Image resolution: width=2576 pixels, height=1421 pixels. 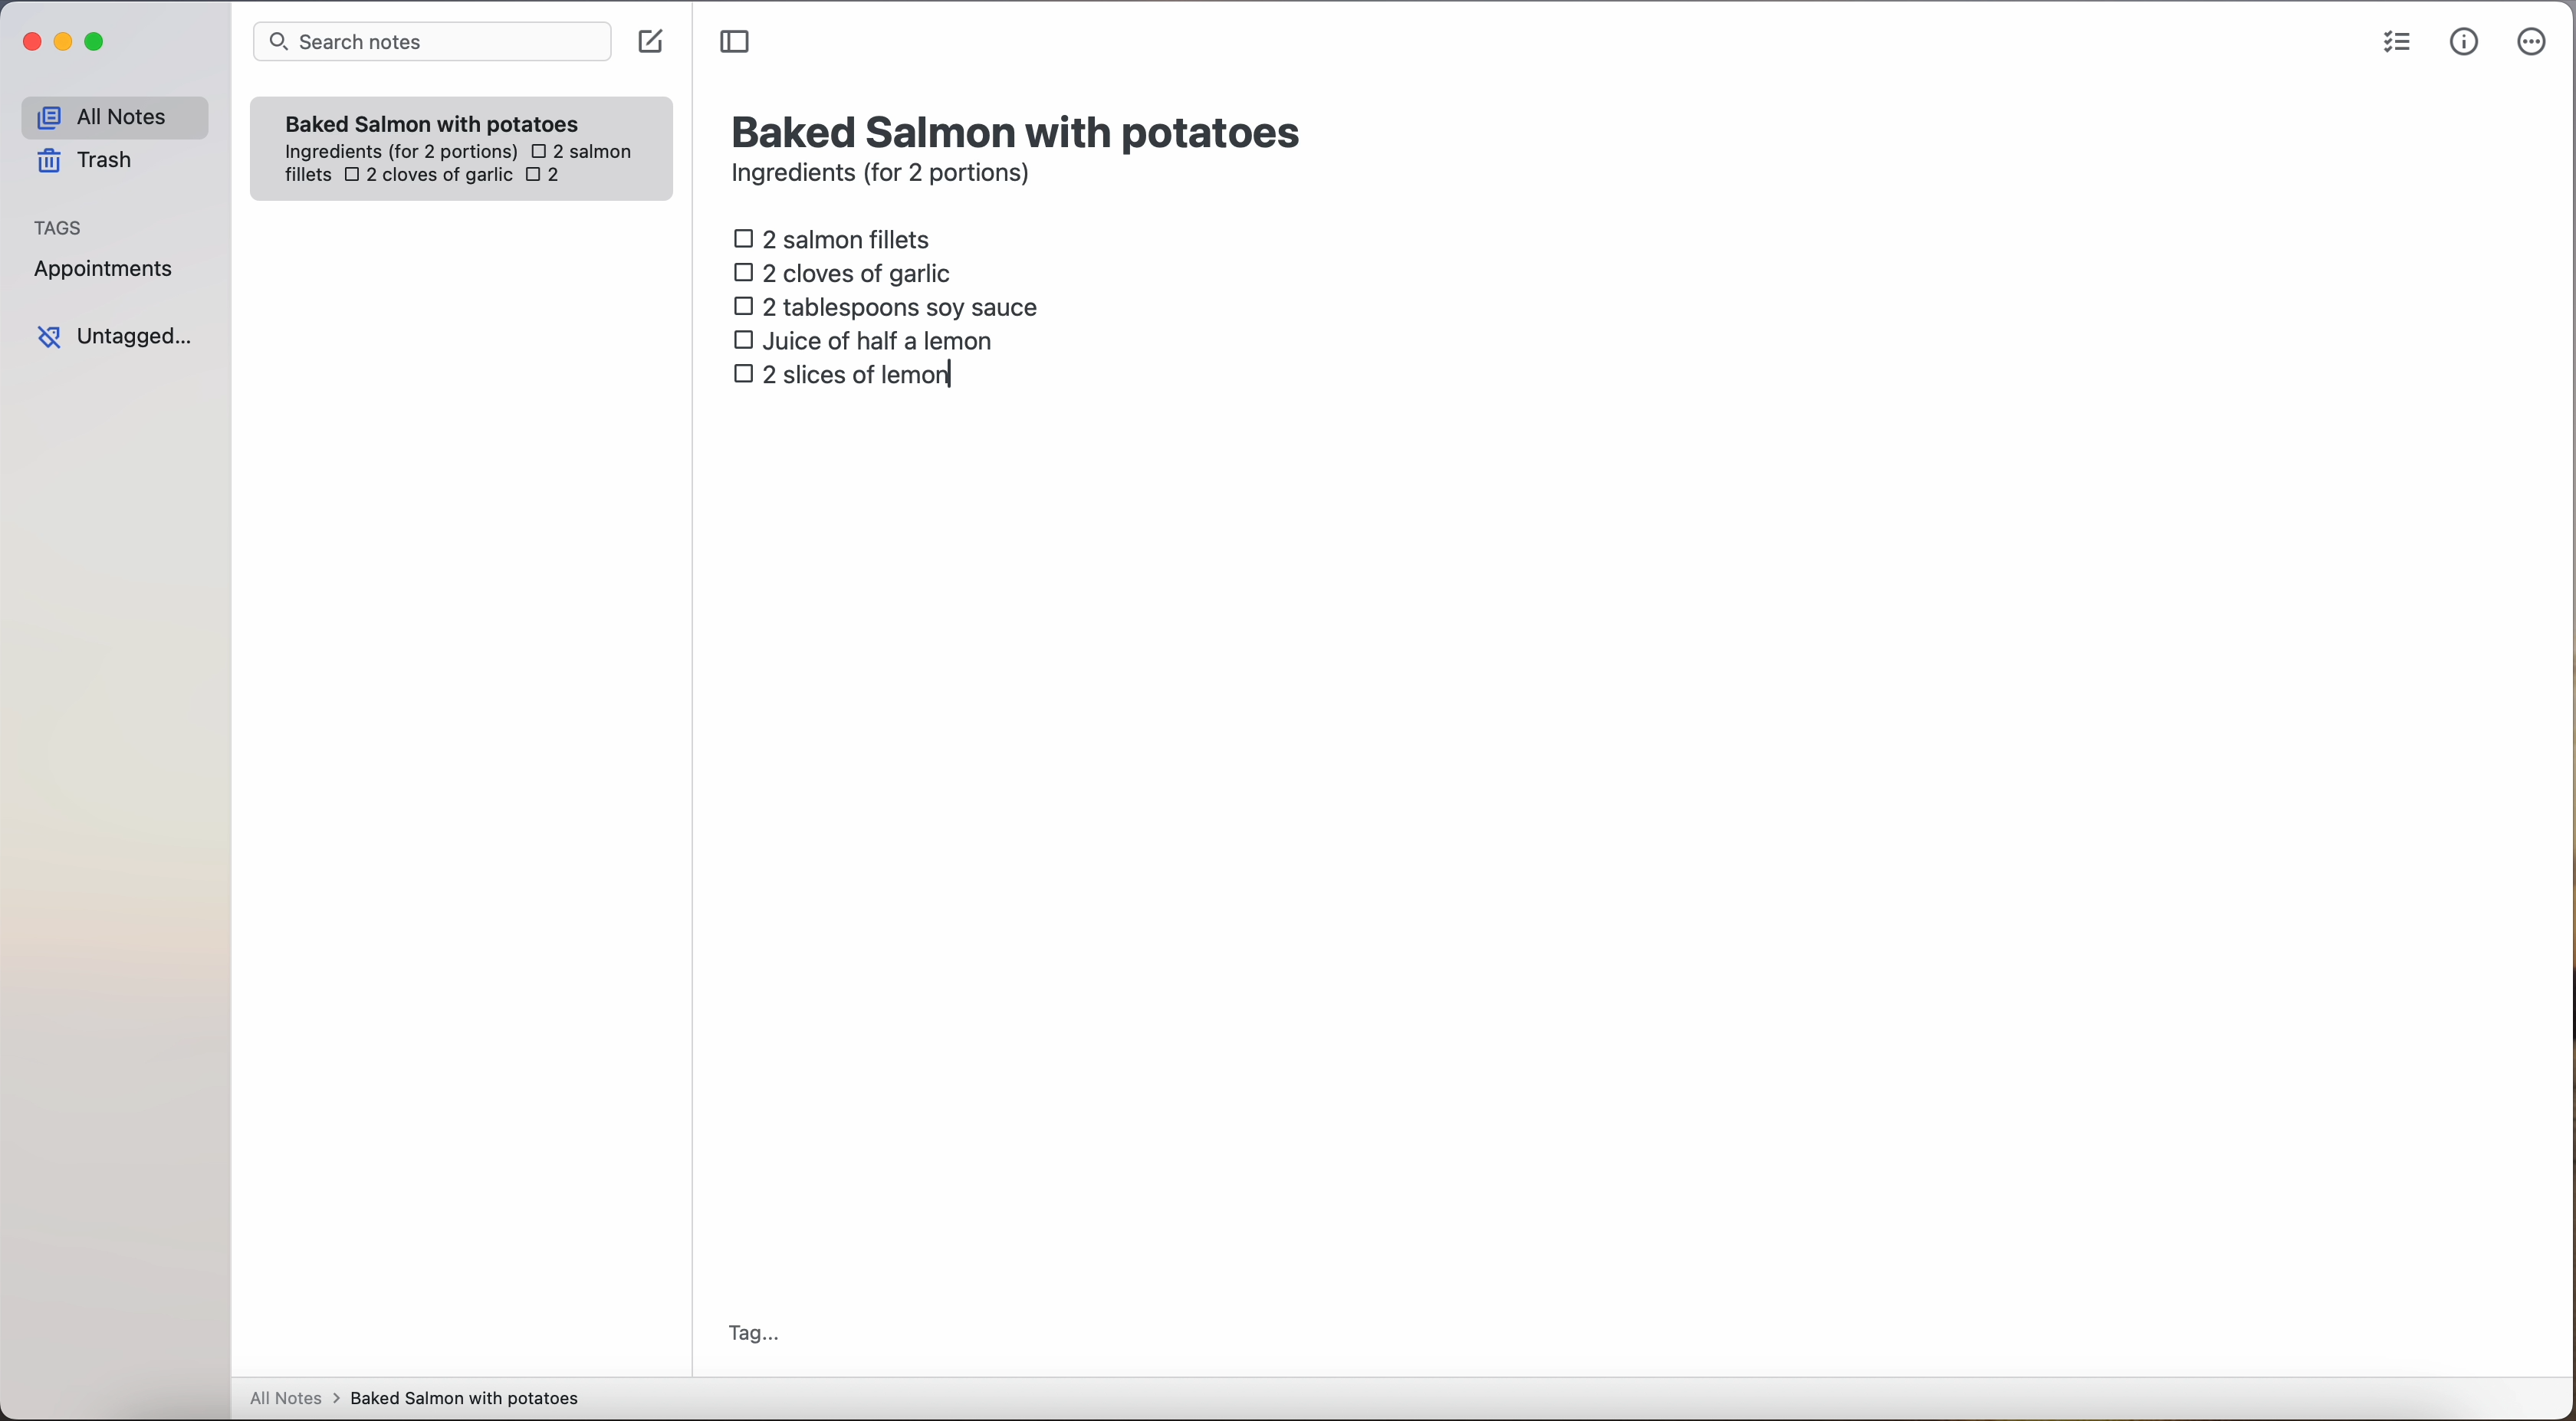 I want to click on tags, so click(x=59, y=225).